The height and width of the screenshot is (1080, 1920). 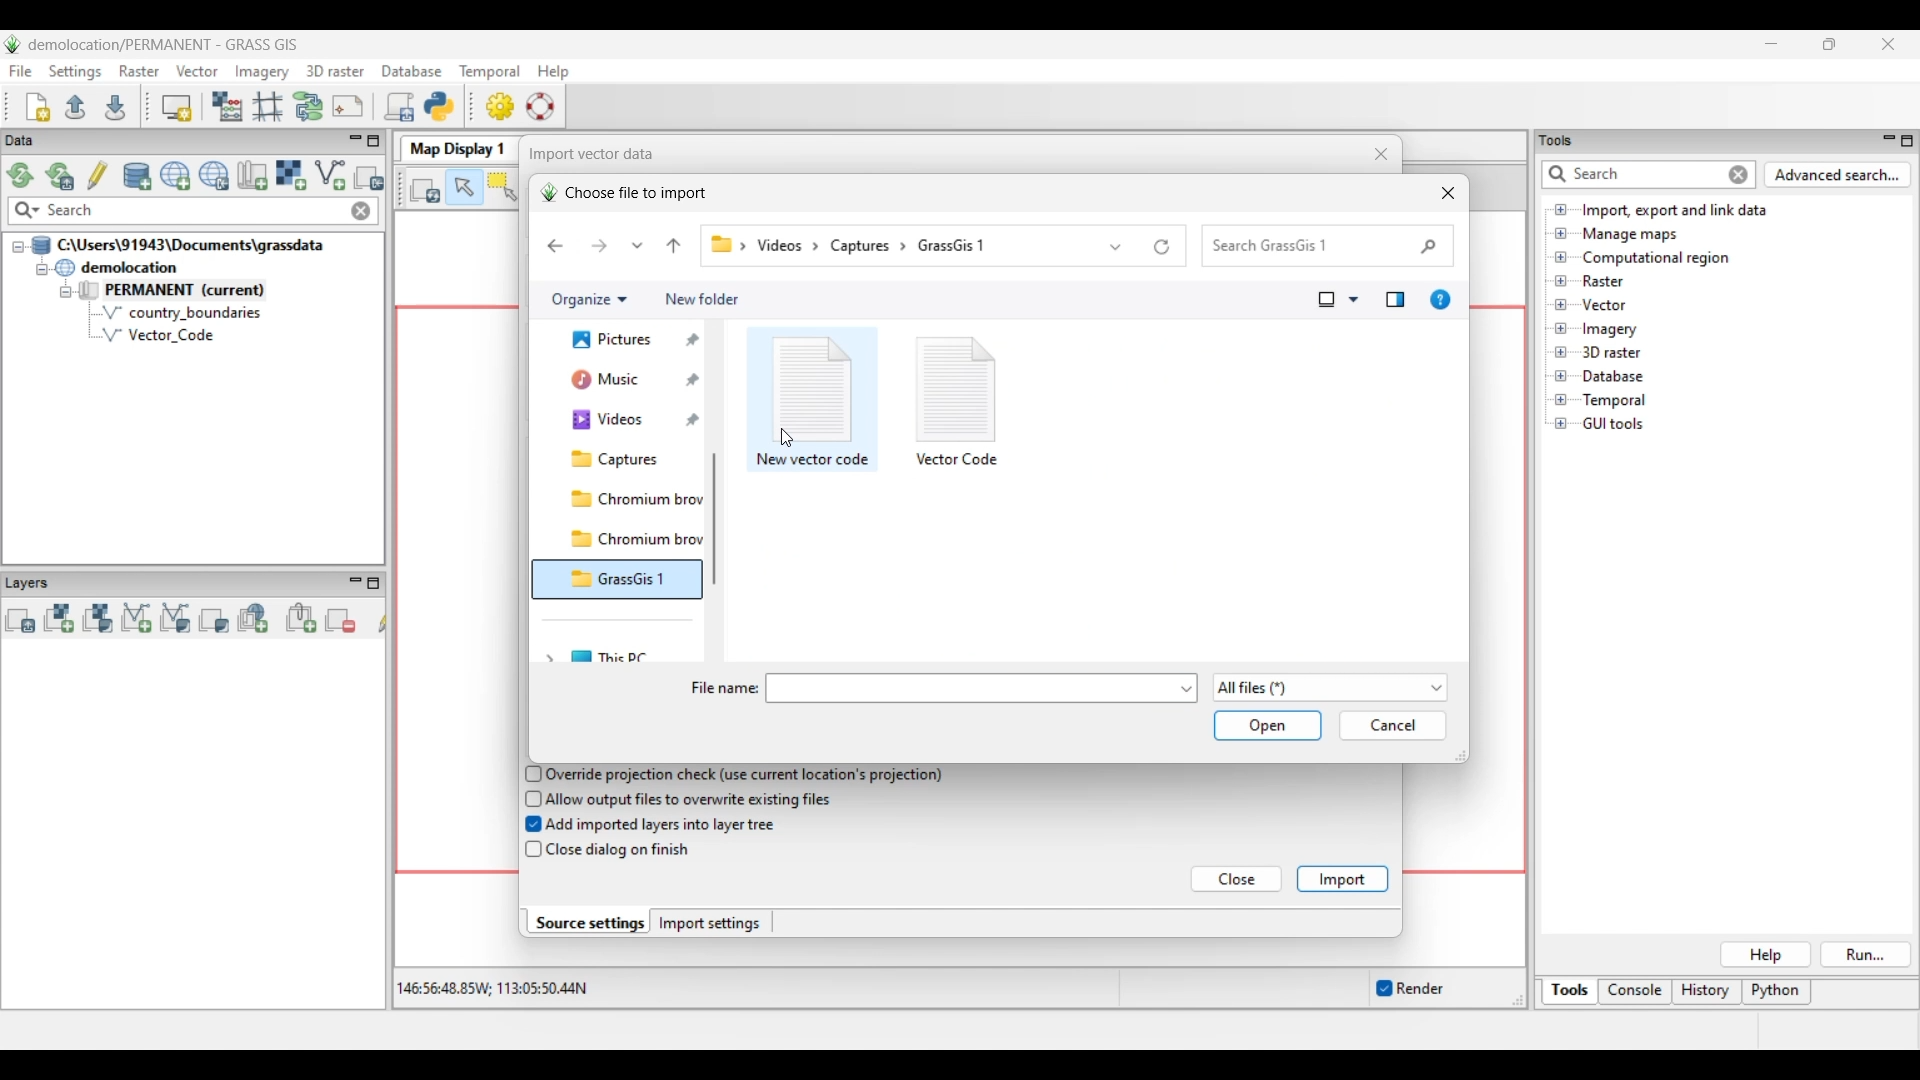 I want to click on Home folder, so click(x=620, y=347).